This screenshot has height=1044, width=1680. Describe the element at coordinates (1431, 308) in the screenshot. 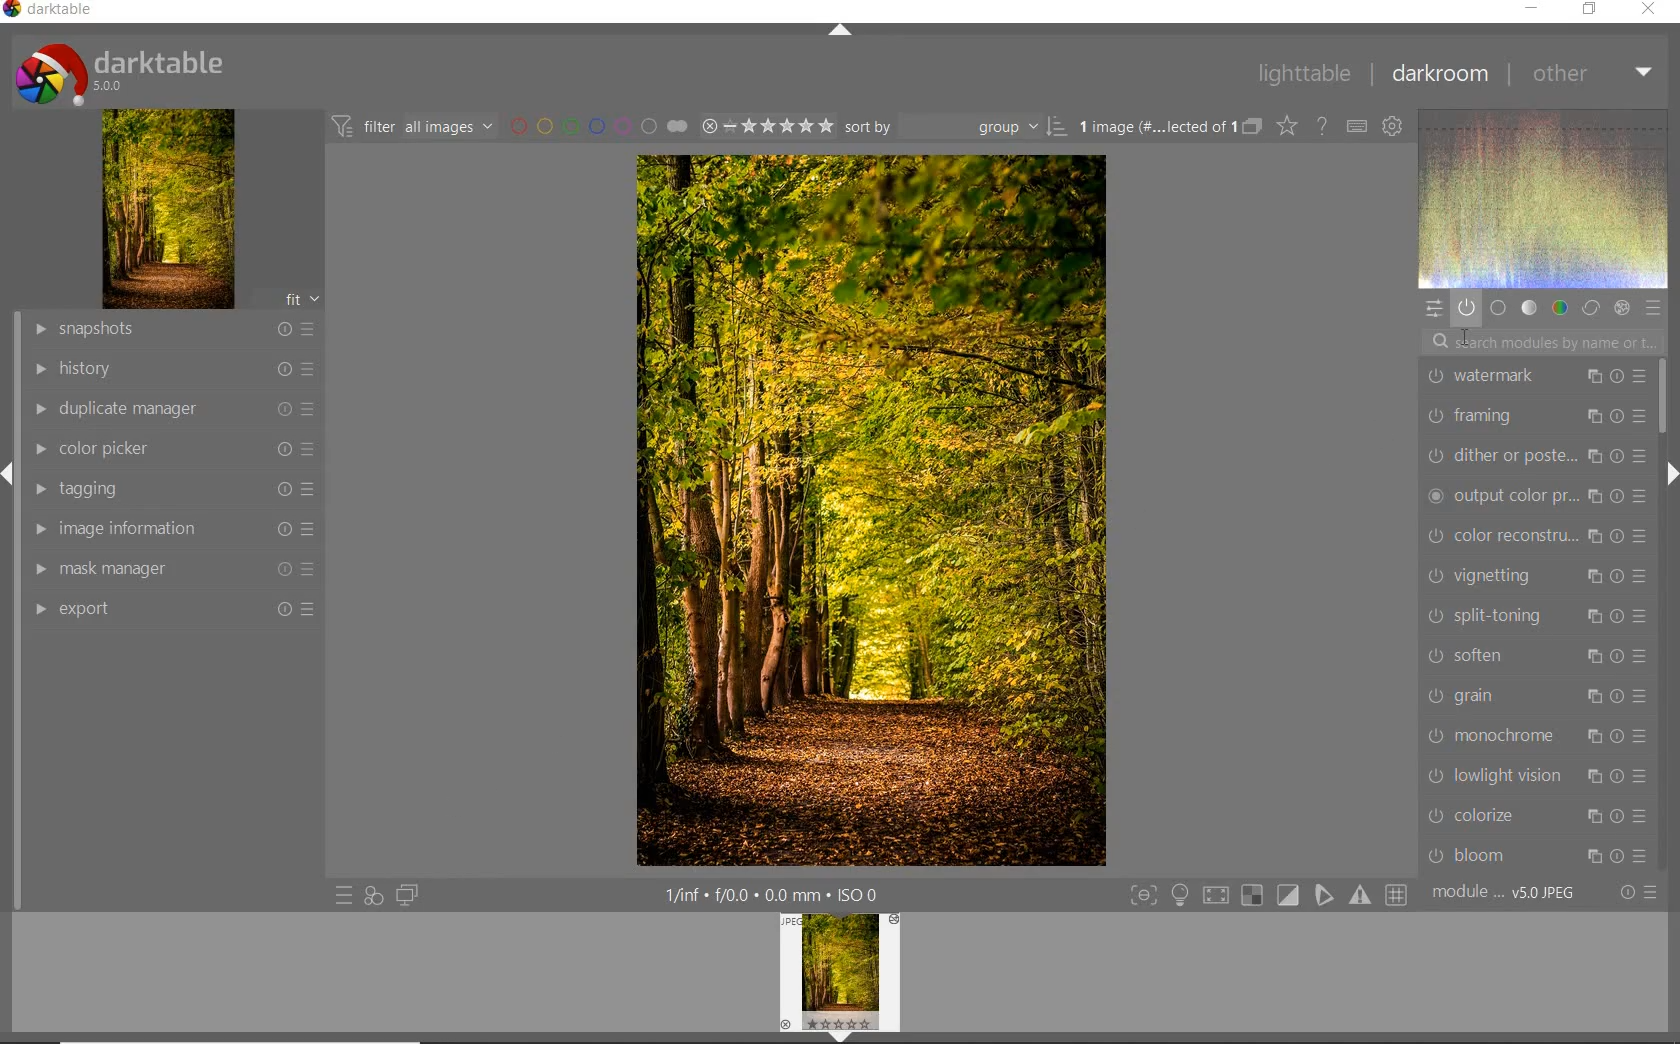

I see `quick access panel` at that location.